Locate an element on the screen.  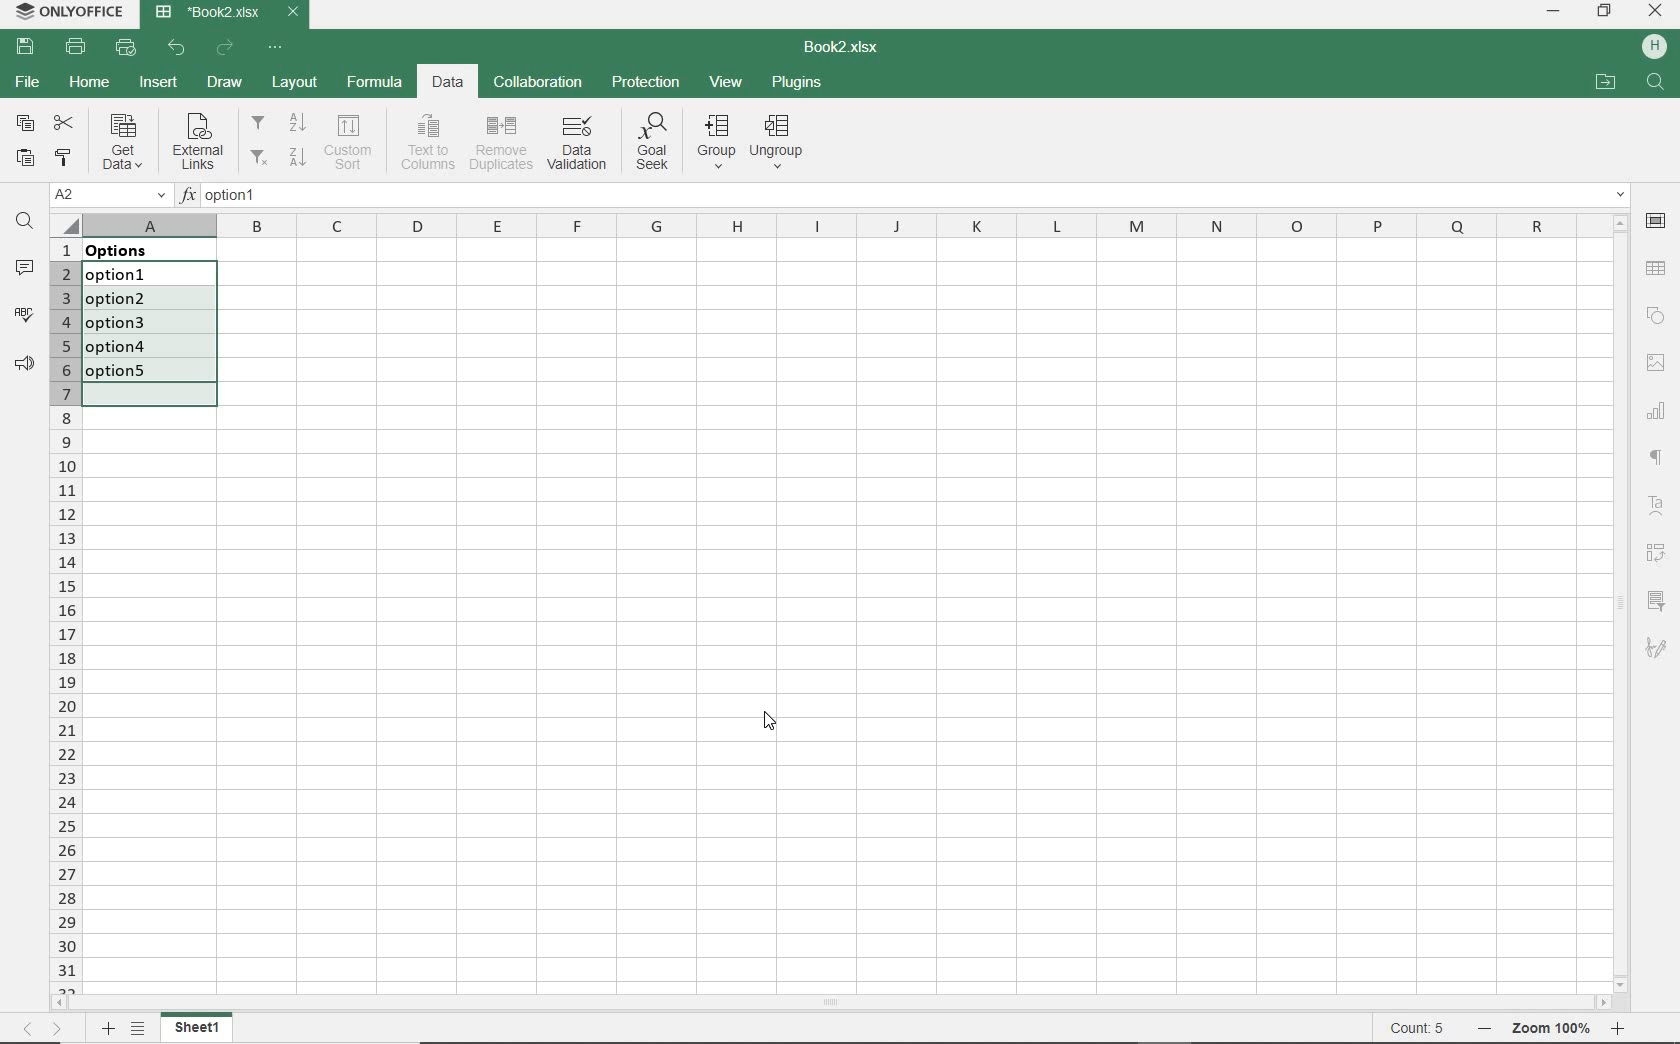
Select all is located at coordinates (65, 222).